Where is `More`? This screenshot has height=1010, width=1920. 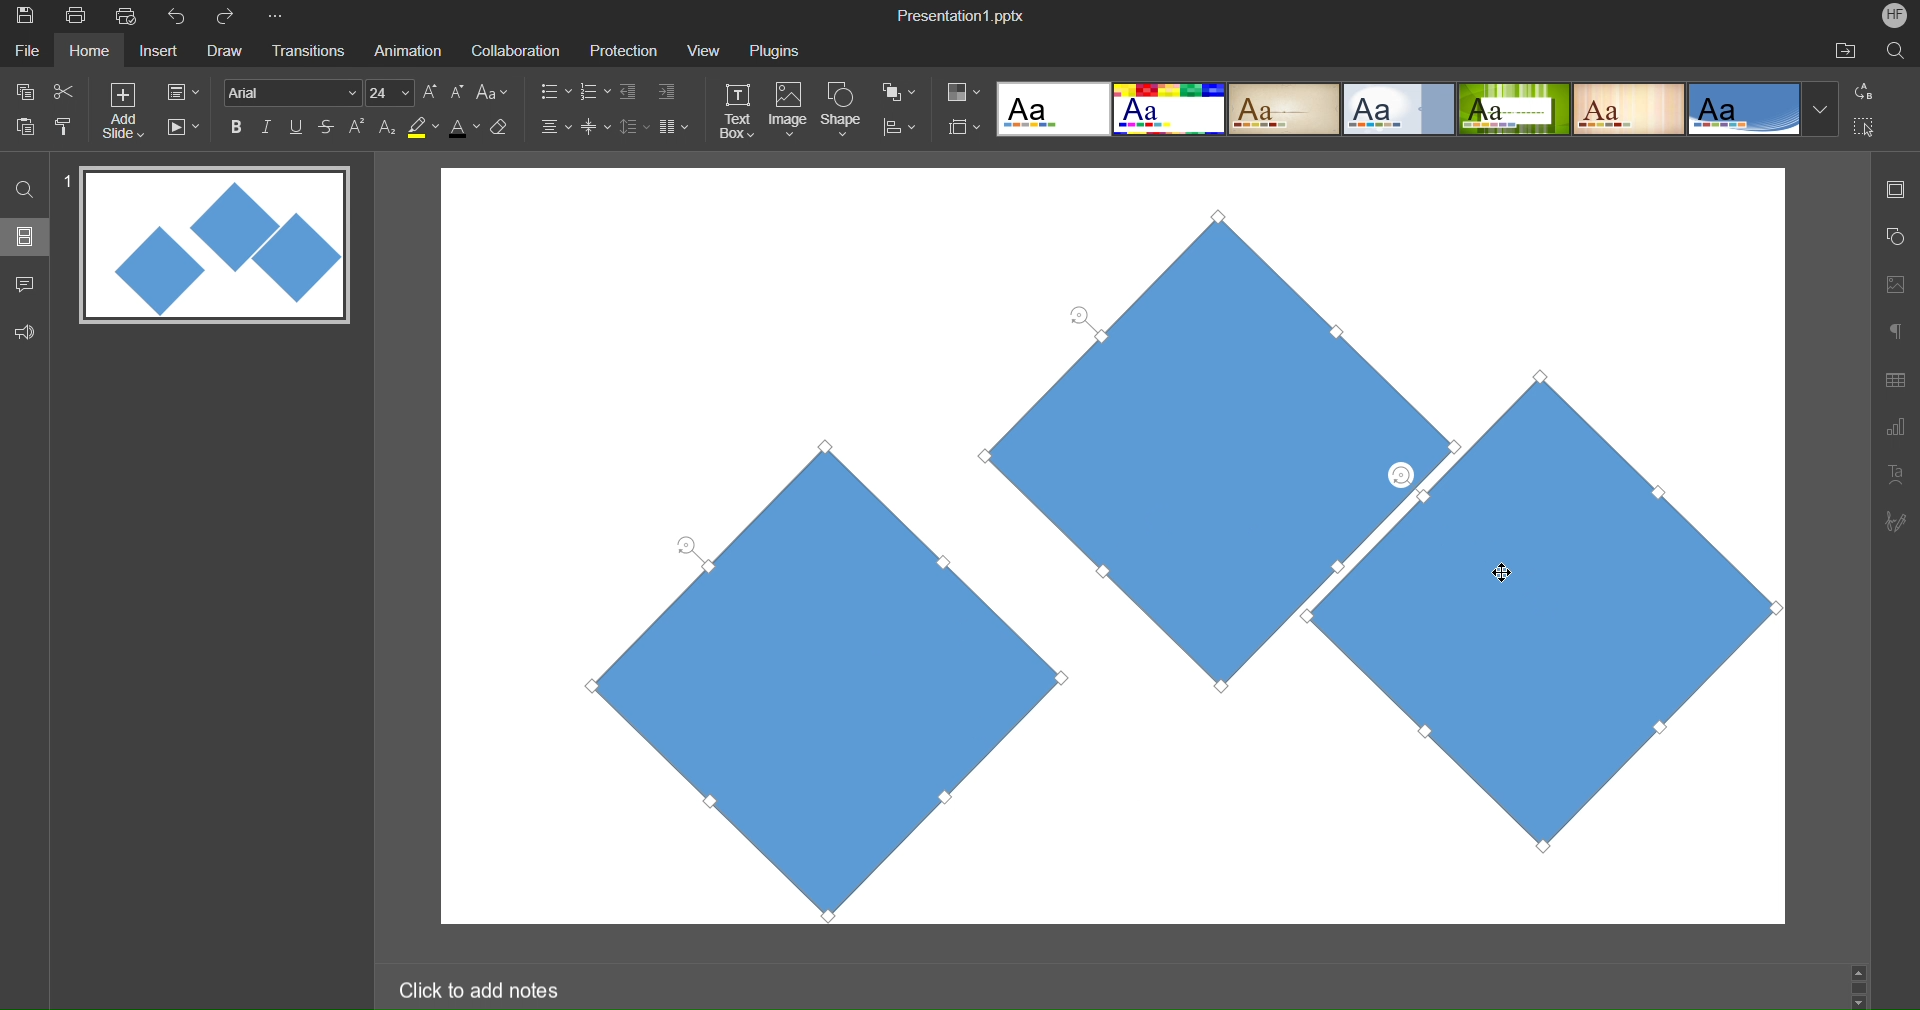
More is located at coordinates (279, 17).